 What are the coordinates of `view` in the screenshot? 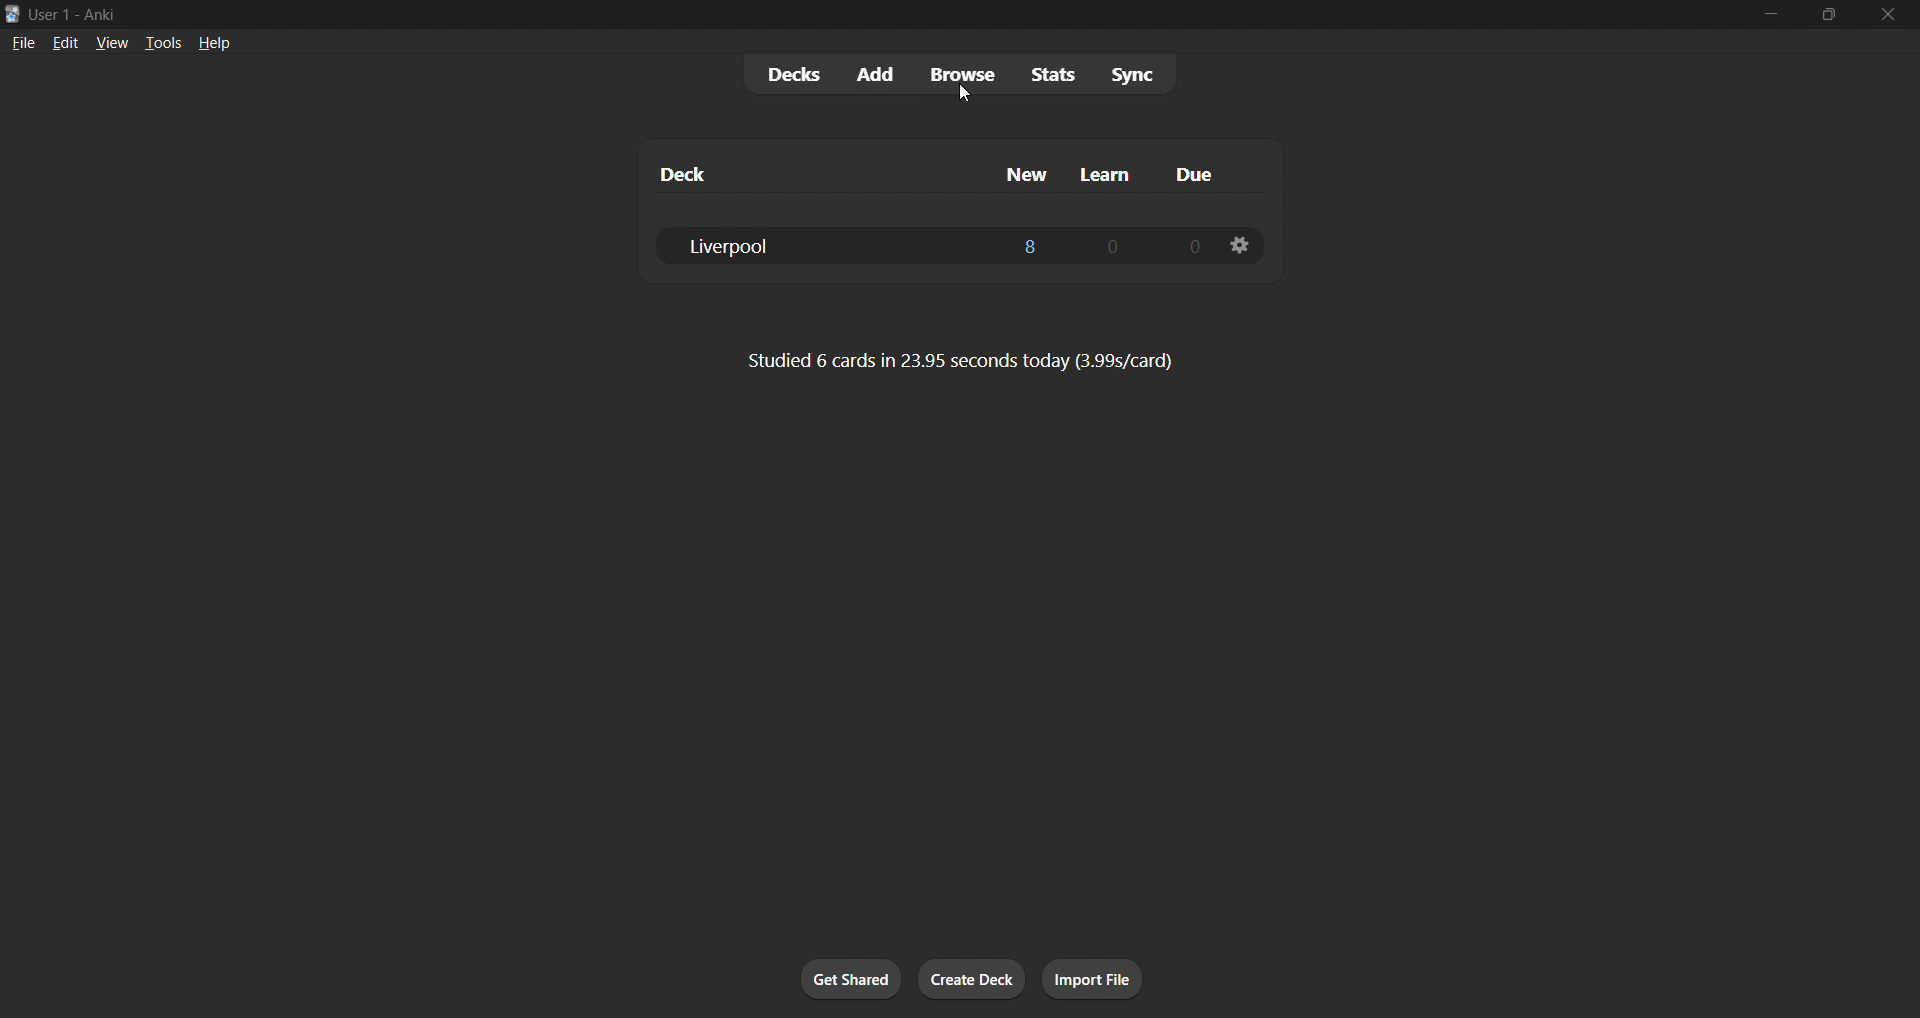 It's located at (110, 41).